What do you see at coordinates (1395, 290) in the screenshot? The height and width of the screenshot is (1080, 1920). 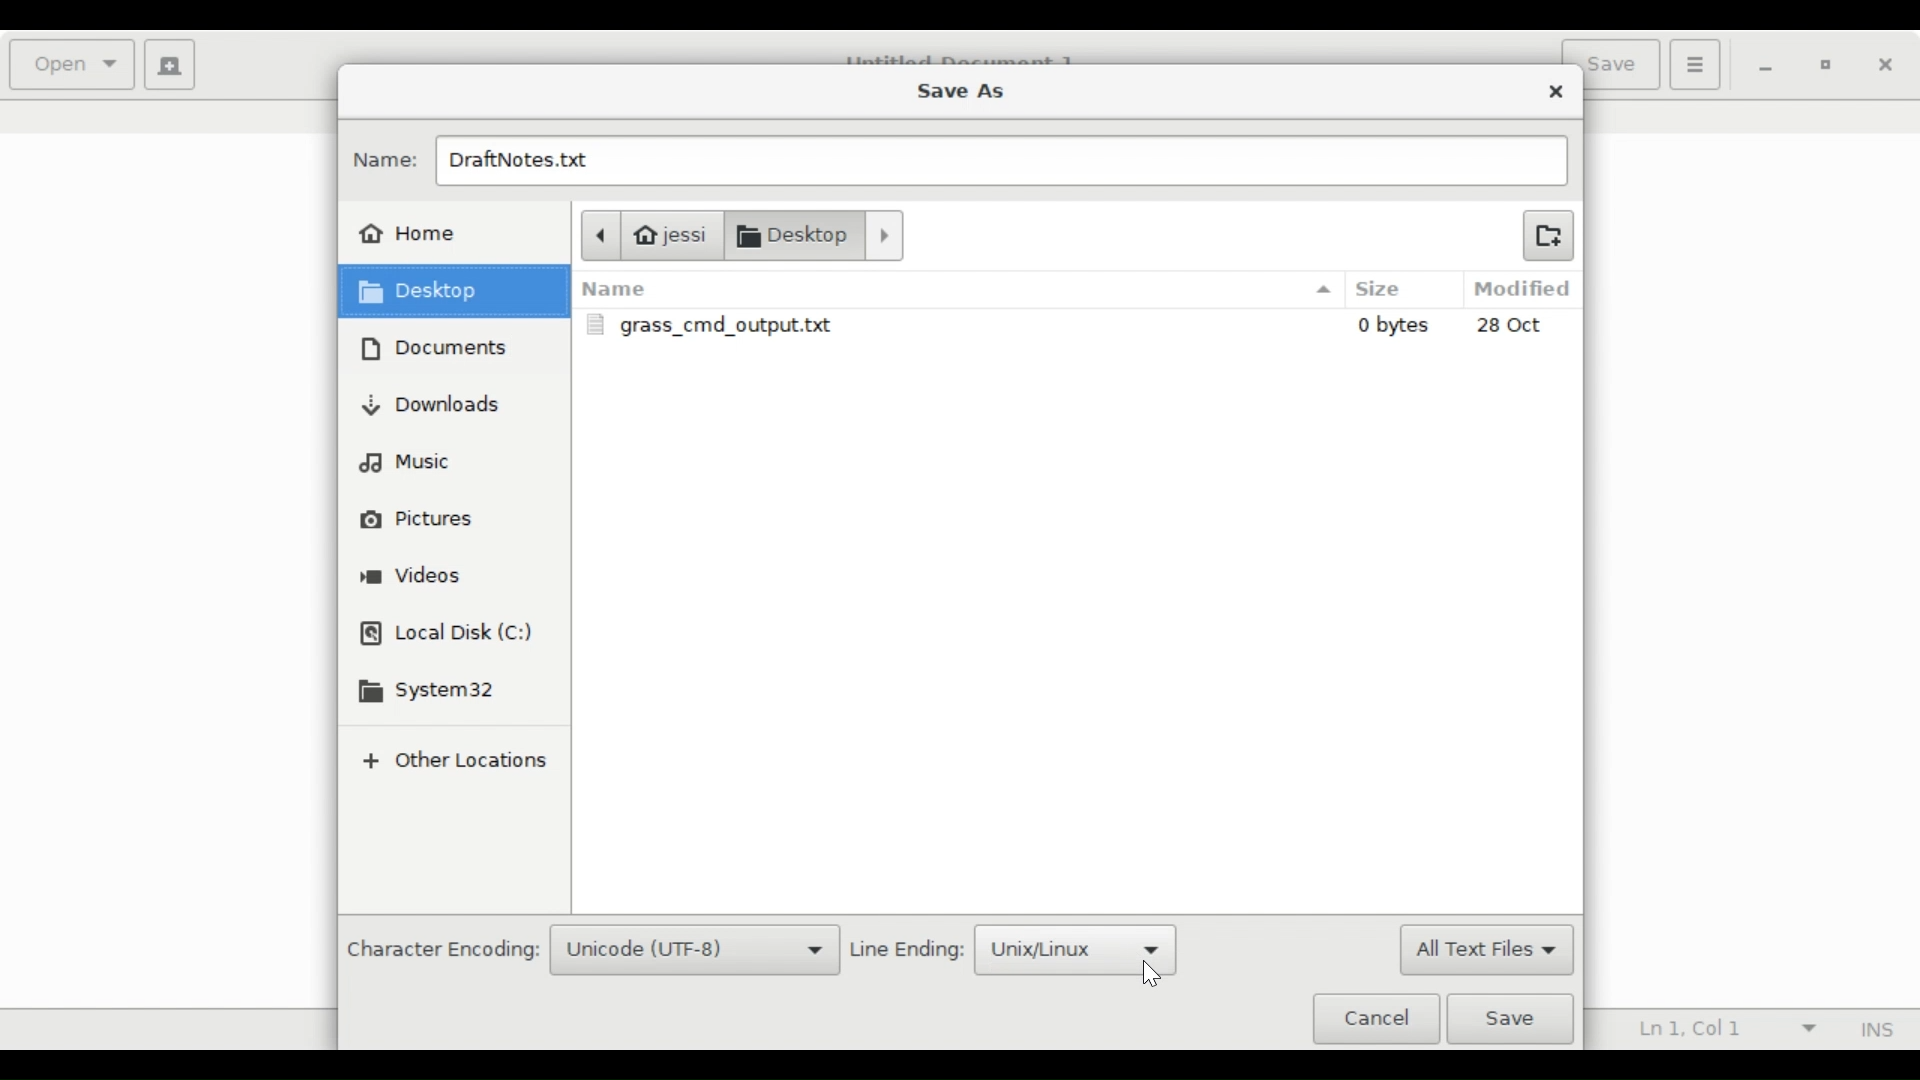 I see `Size` at bounding box center [1395, 290].